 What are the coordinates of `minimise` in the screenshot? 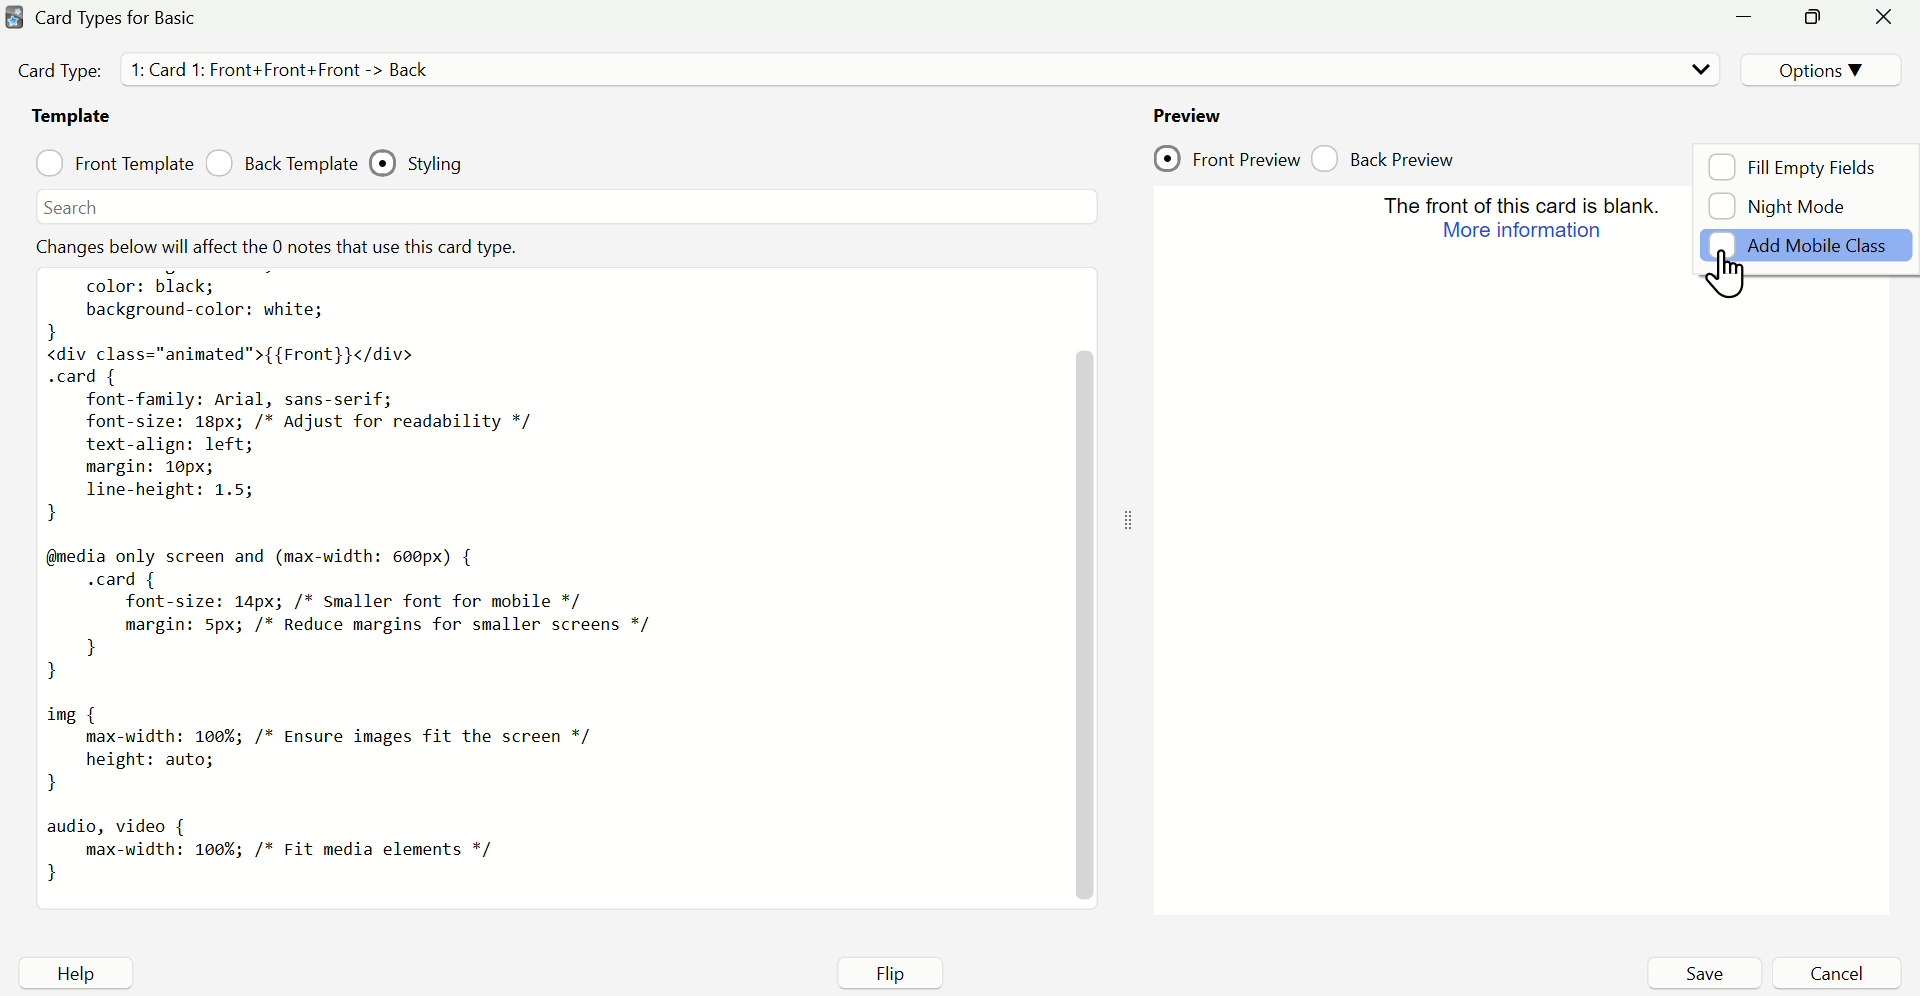 It's located at (1751, 21).